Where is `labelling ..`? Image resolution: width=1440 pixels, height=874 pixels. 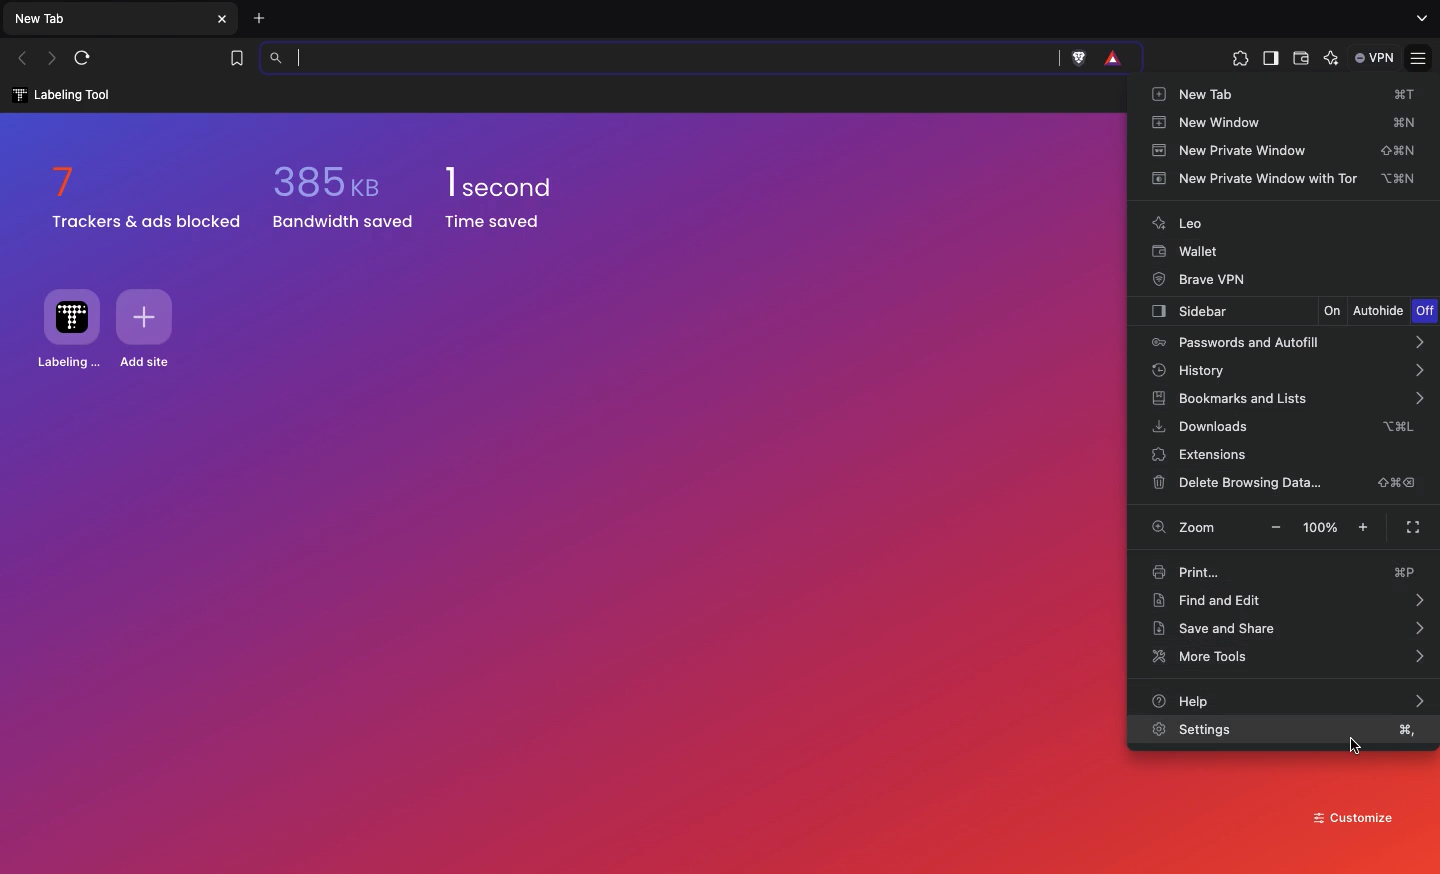
labelling .. is located at coordinates (69, 328).